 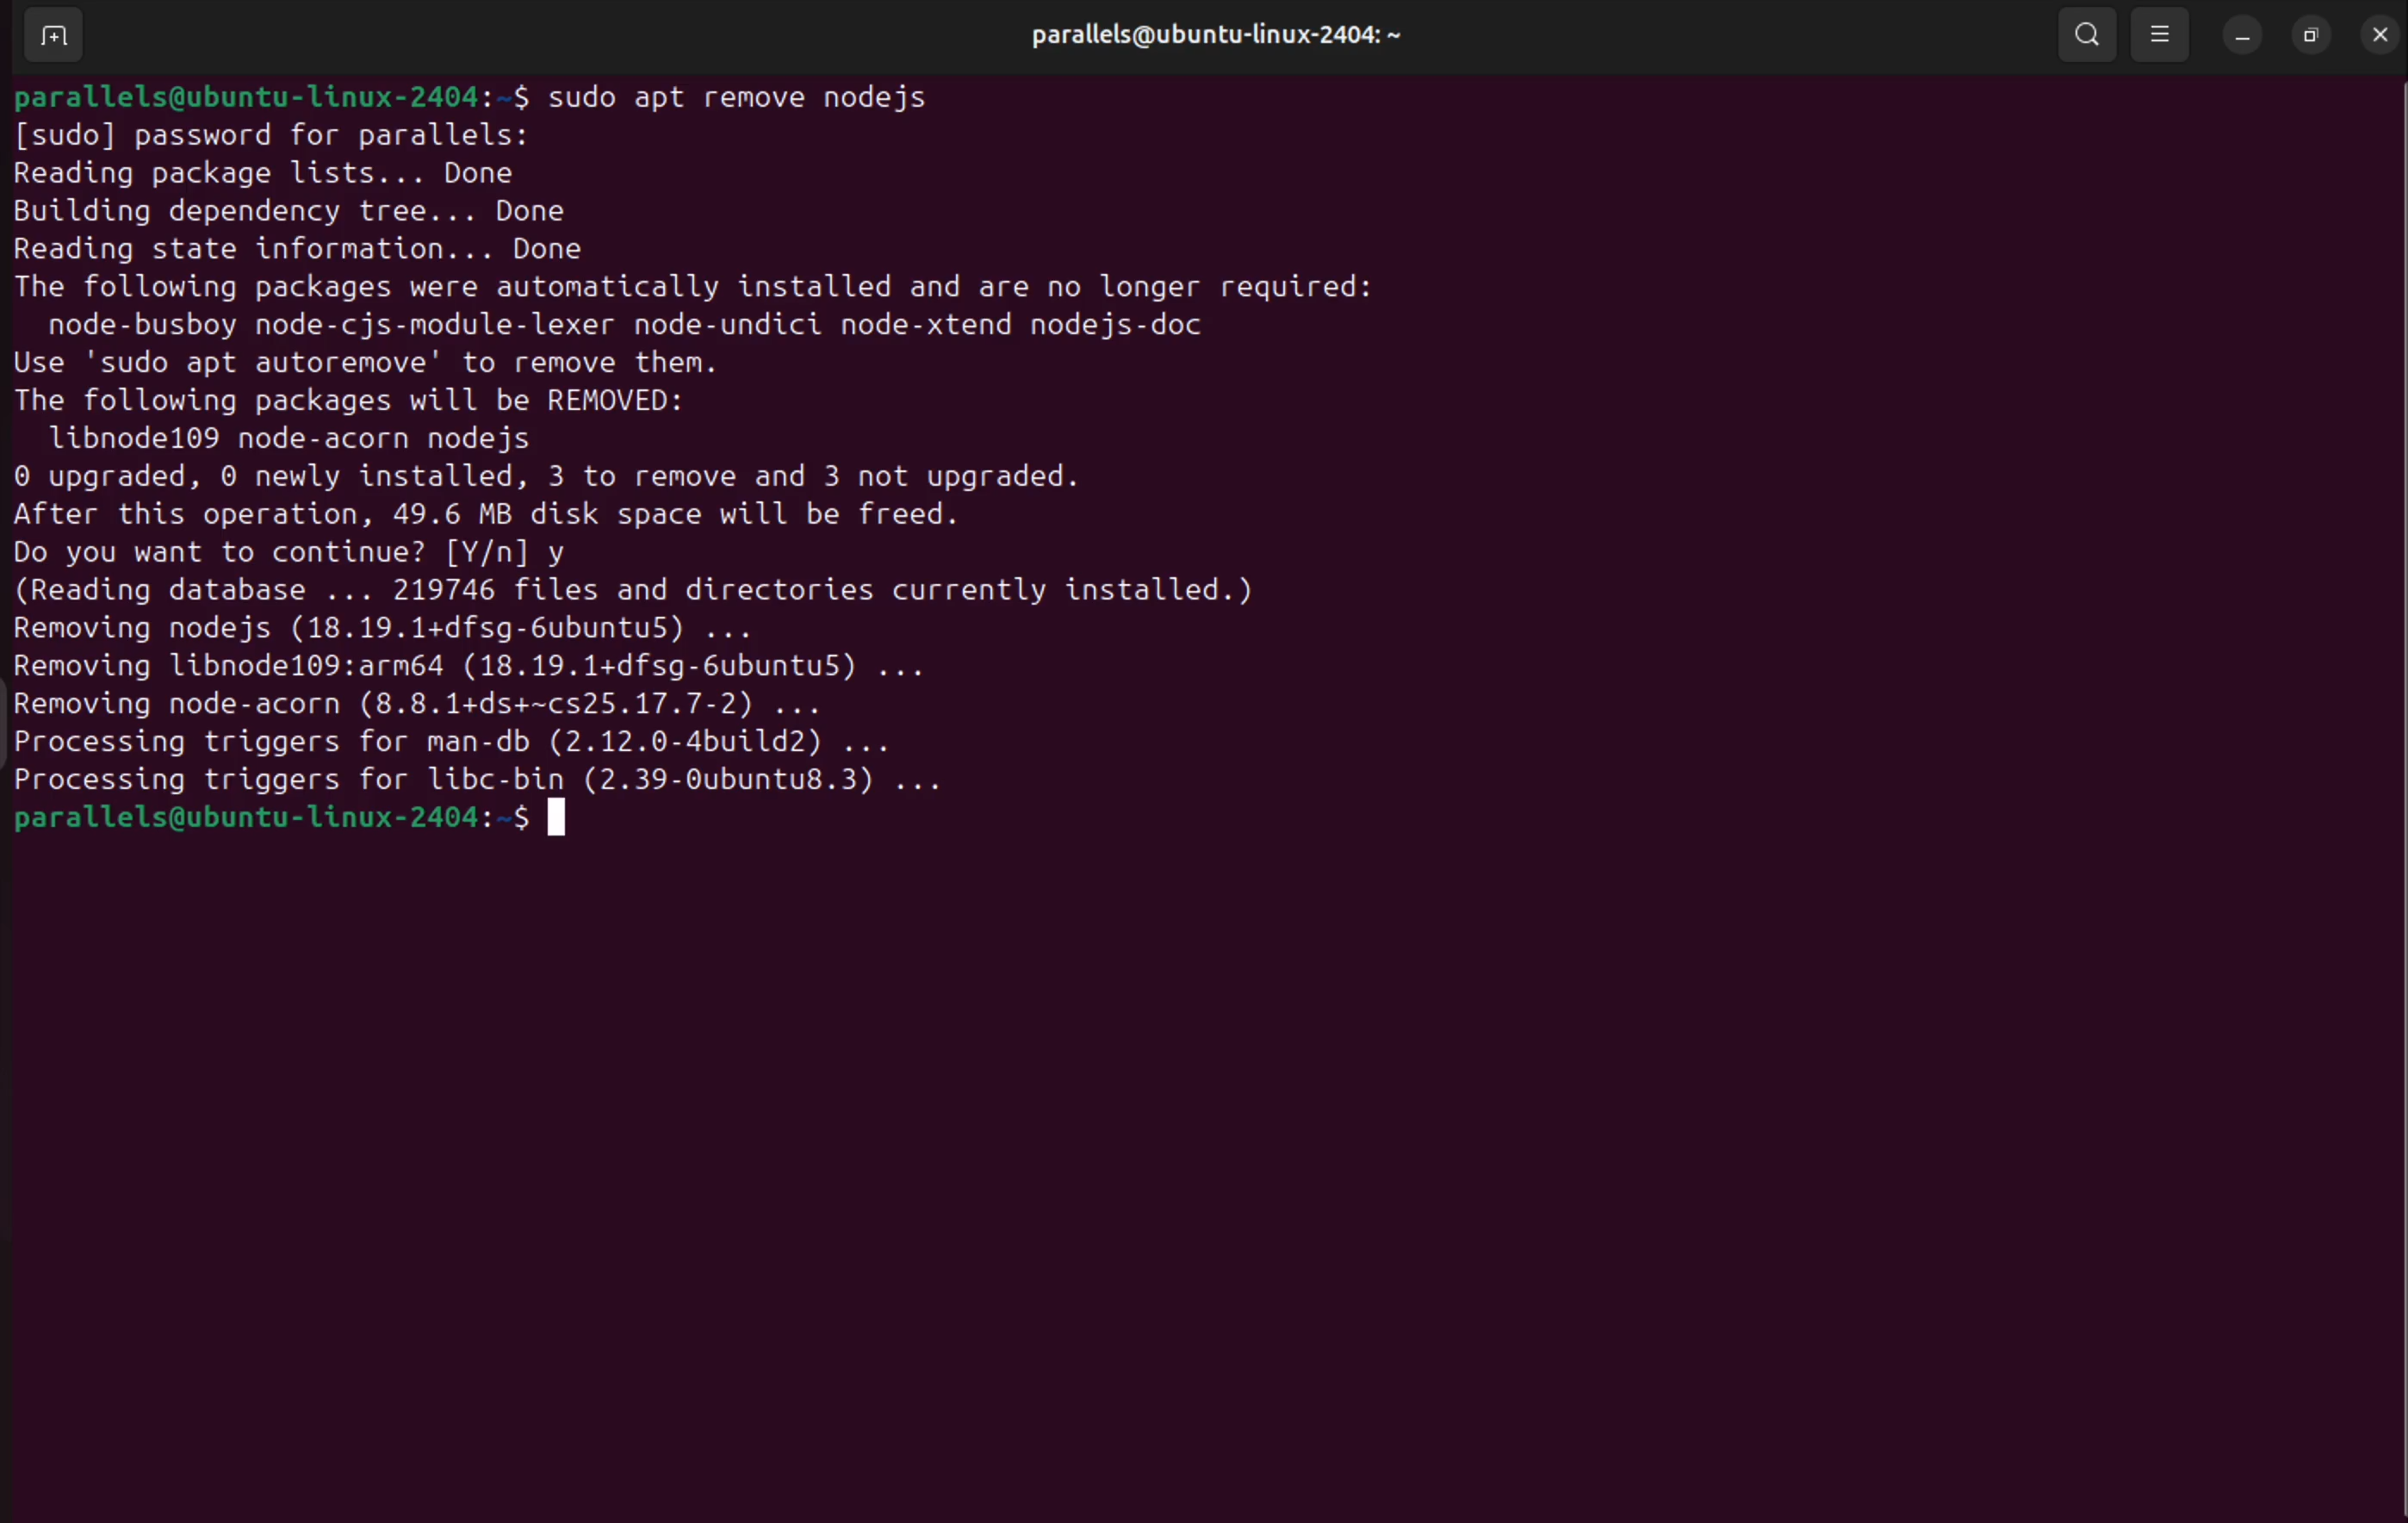 I want to click on minimize, so click(x=2240, y=36).